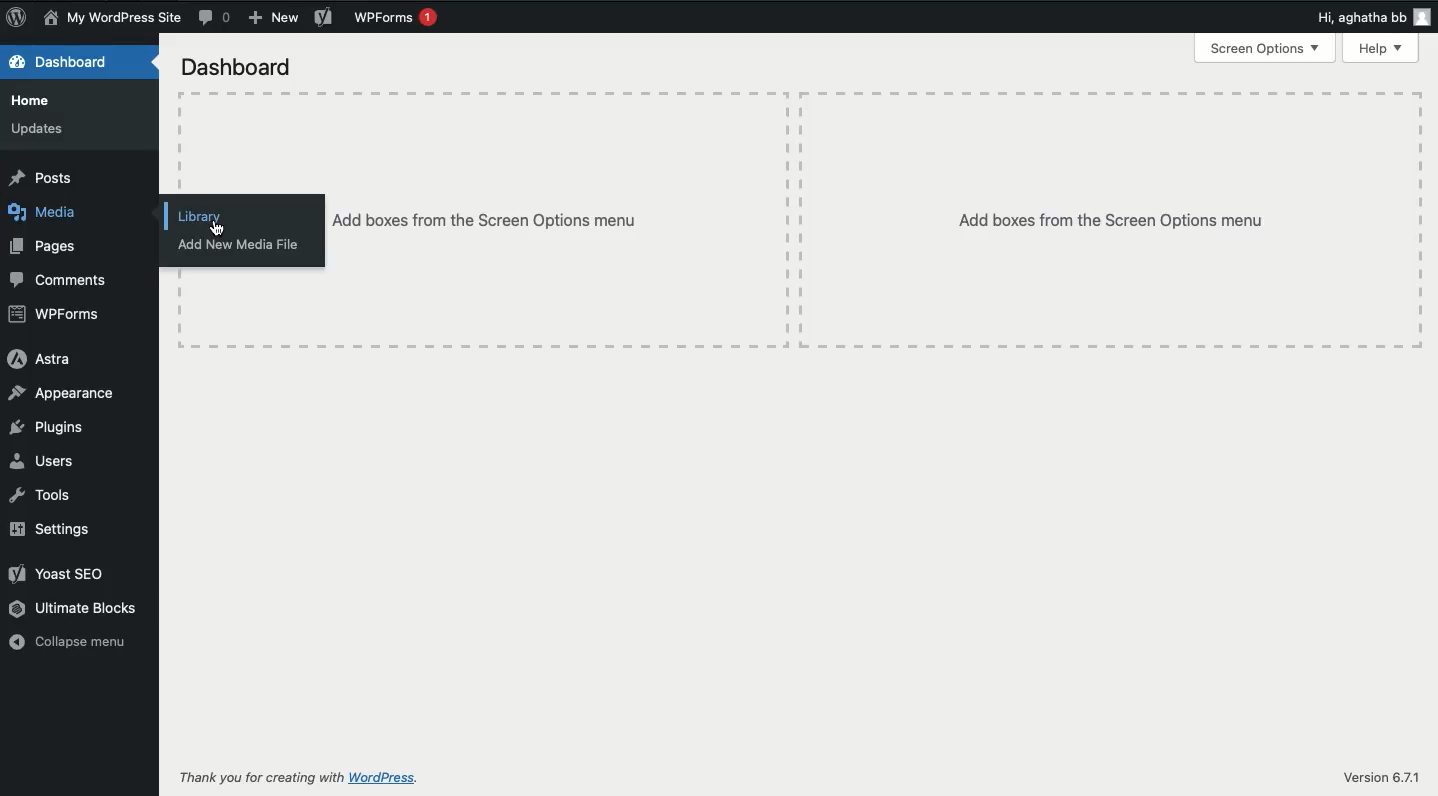 The height and width of the screenshot is (796, 1438). What do you see at coordinates (48, 529) in the screenshot?
I see `Settings` at bounding box center [48, 529].